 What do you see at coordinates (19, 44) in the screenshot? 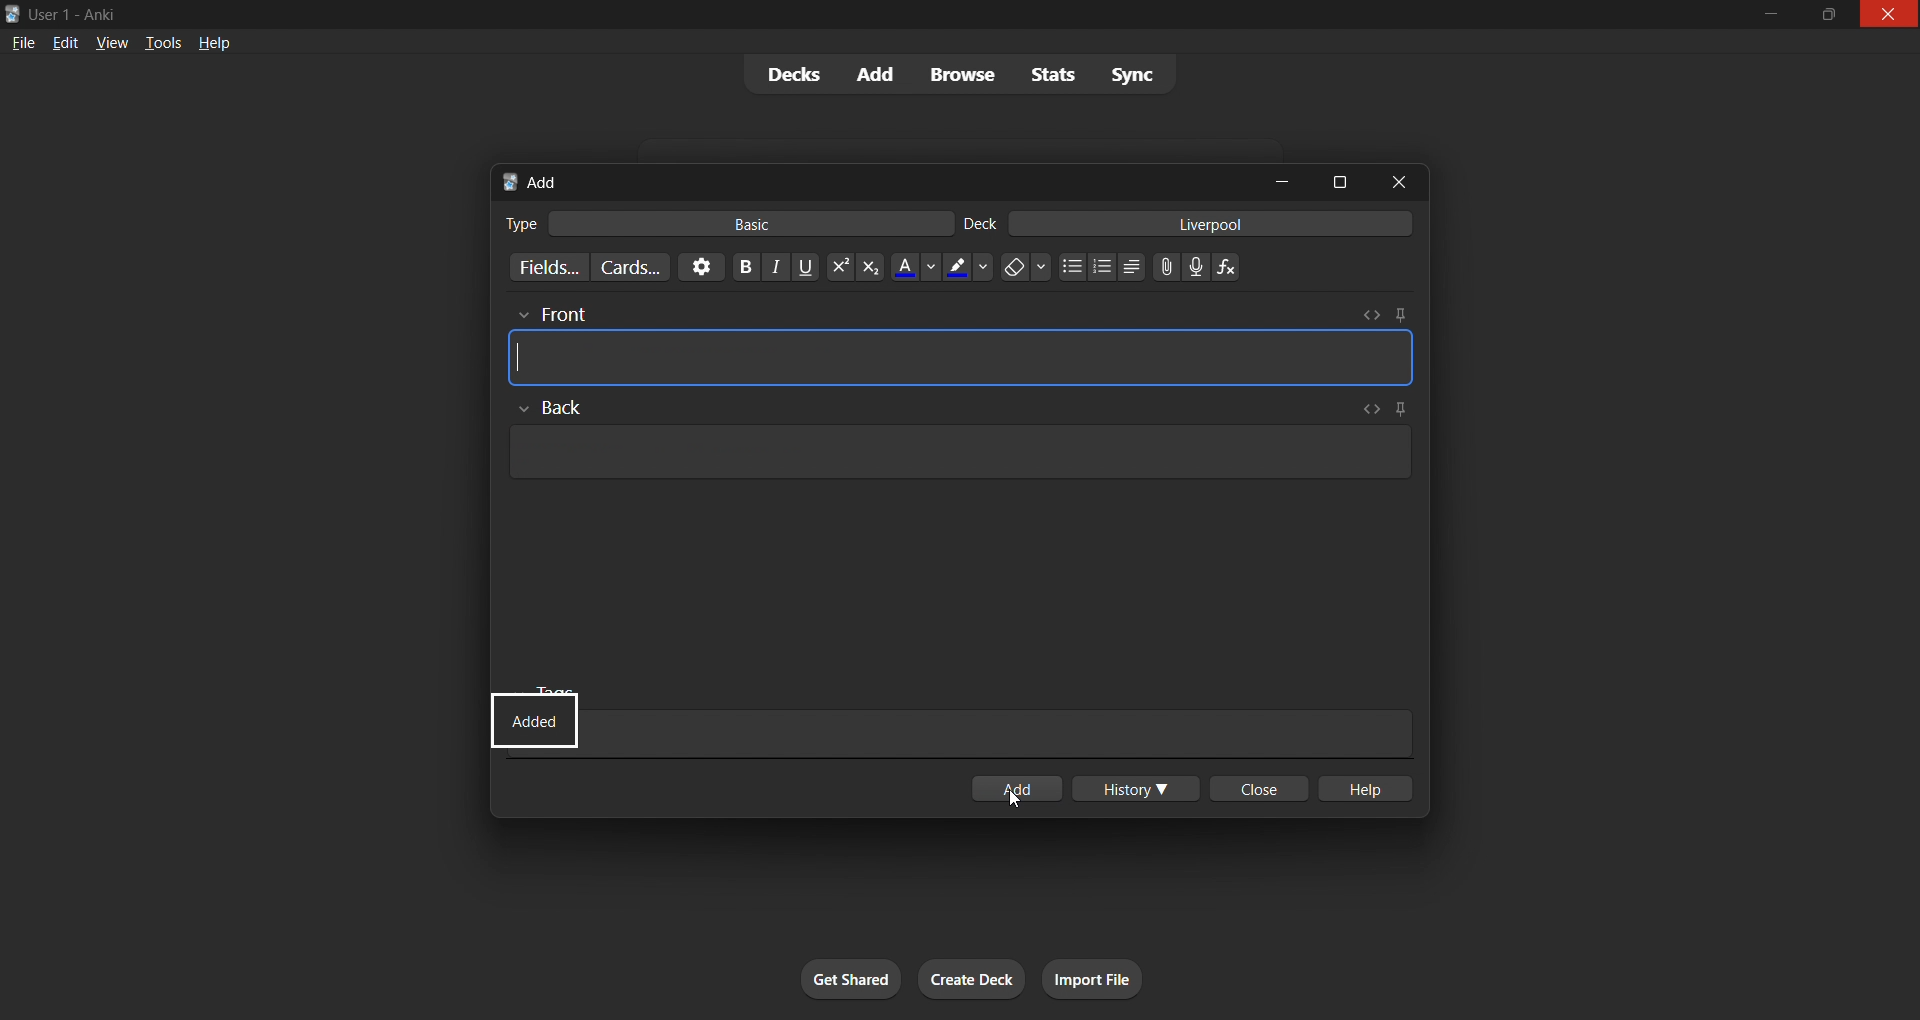
I see `file` at bounding box center [19, 44].